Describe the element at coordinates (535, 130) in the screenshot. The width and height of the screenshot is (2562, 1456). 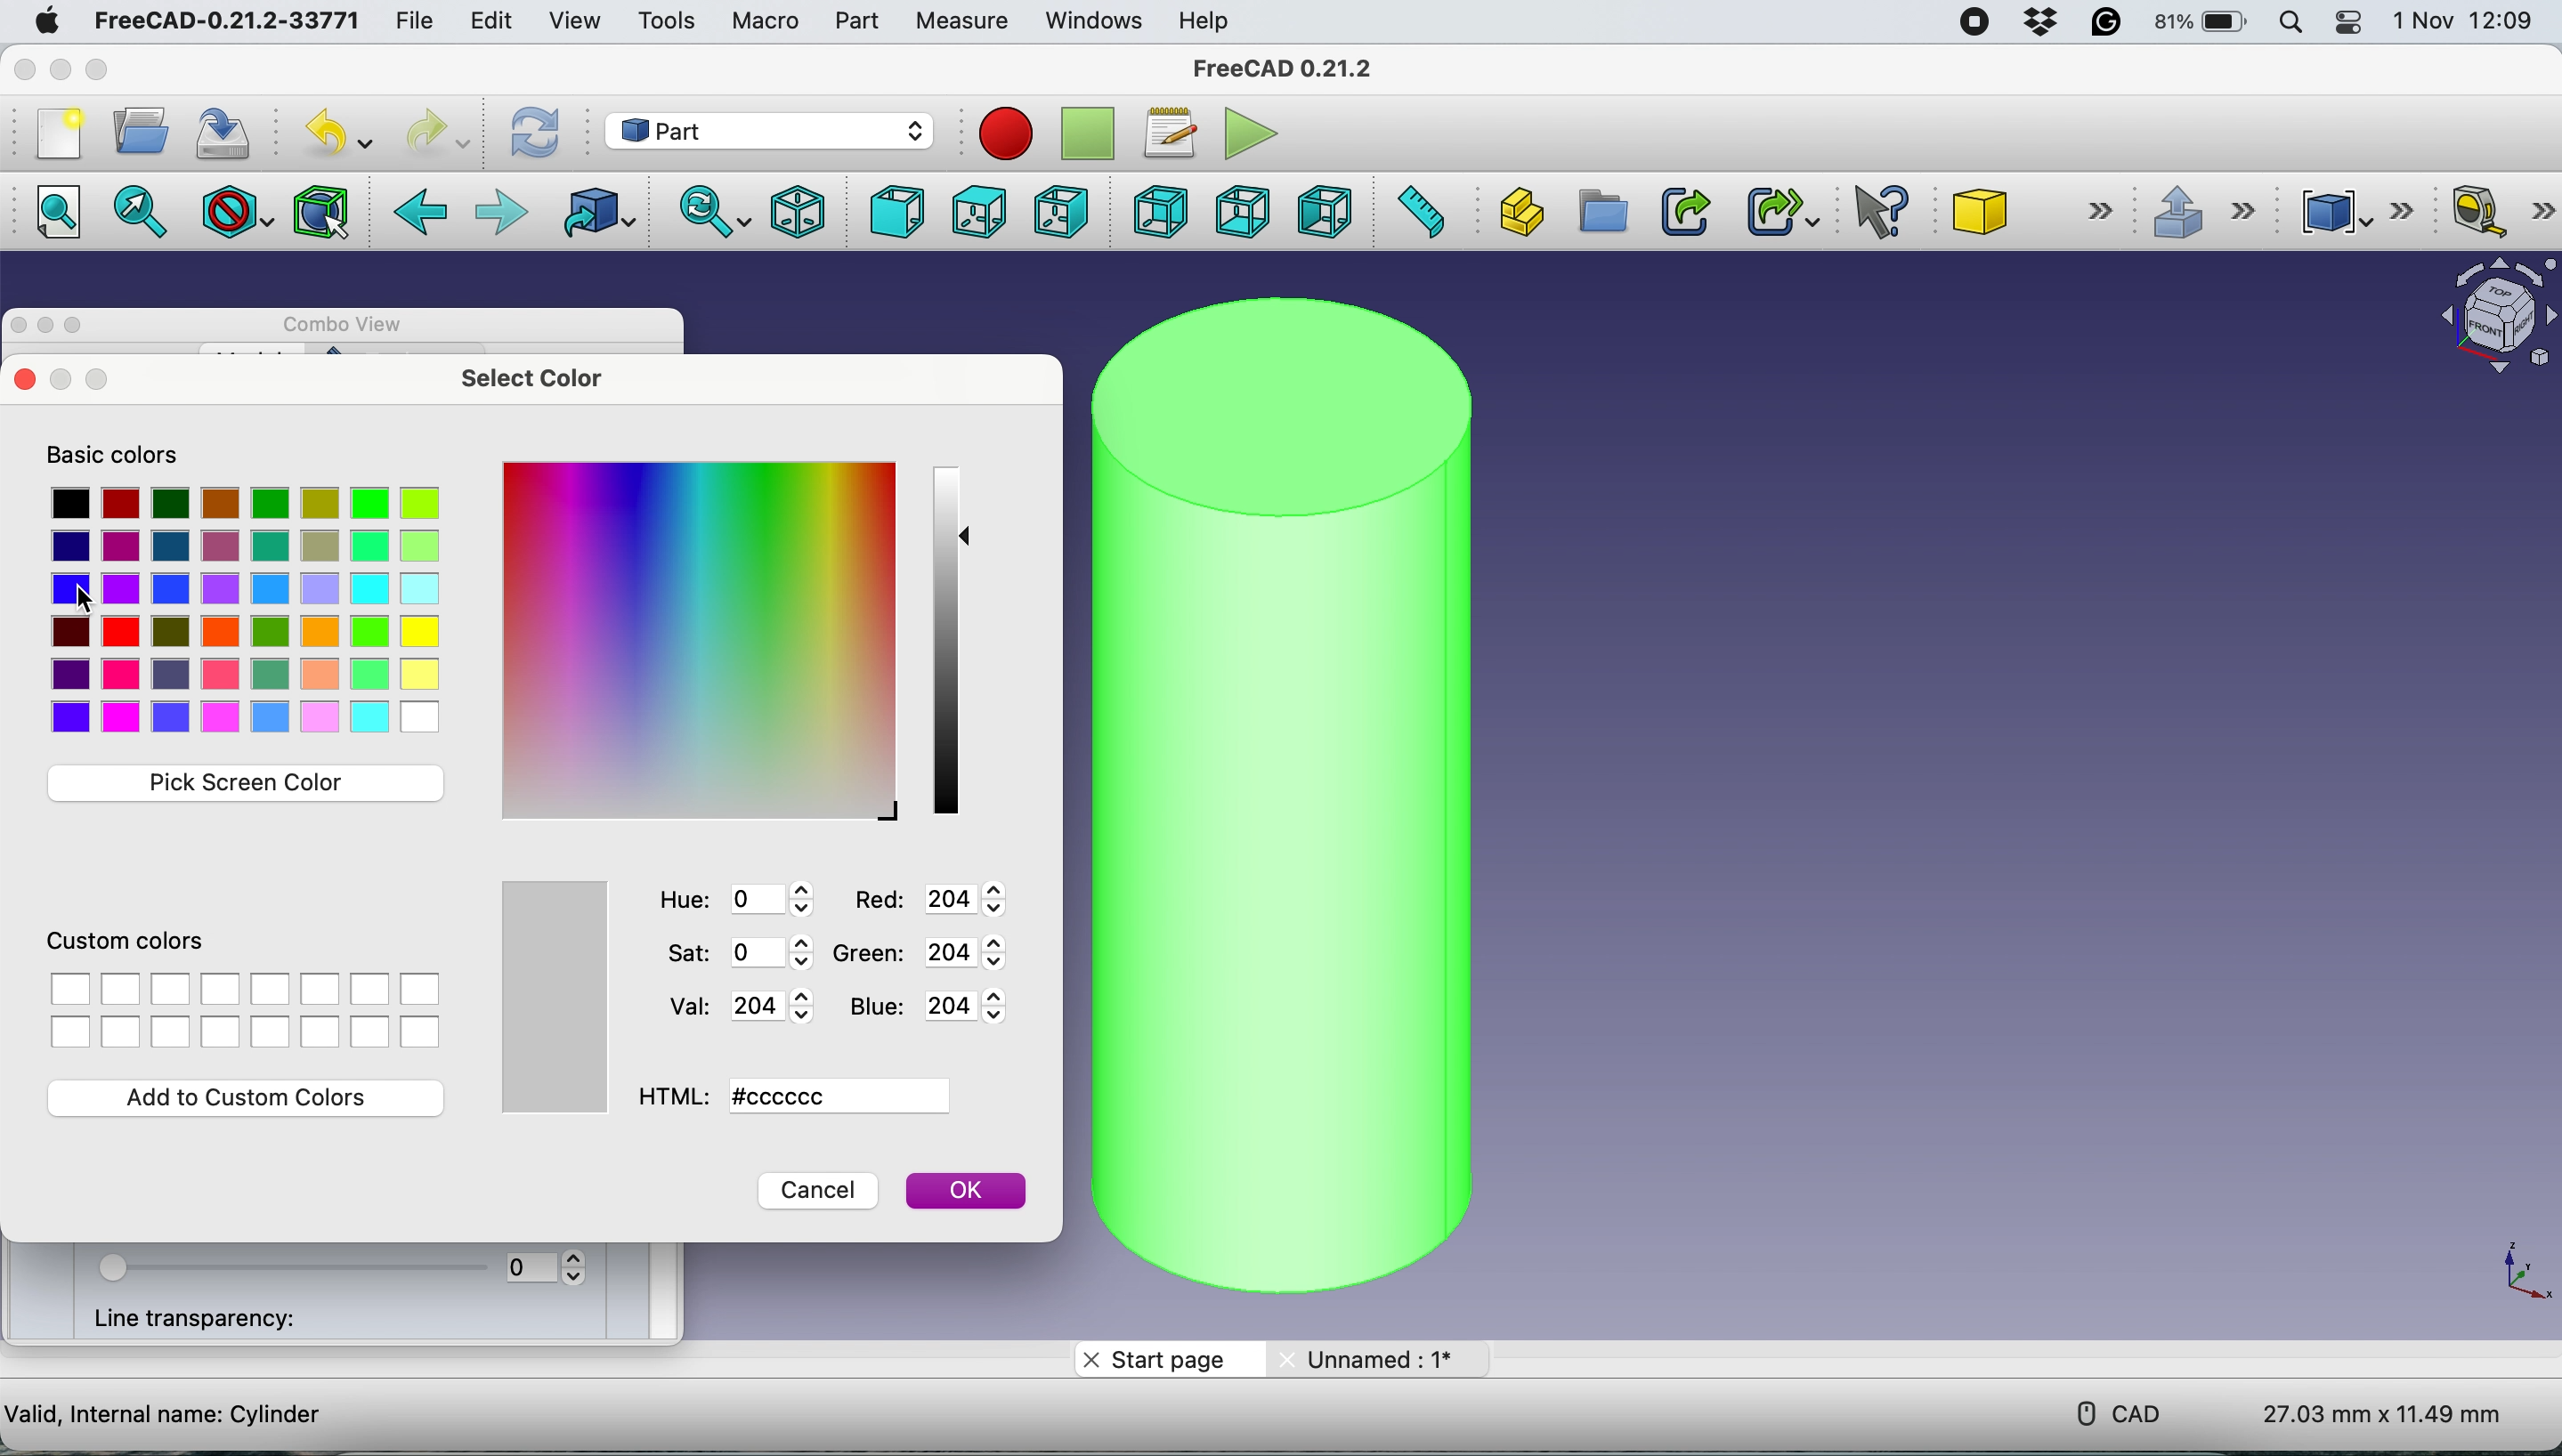
I see `refresh` at that location.